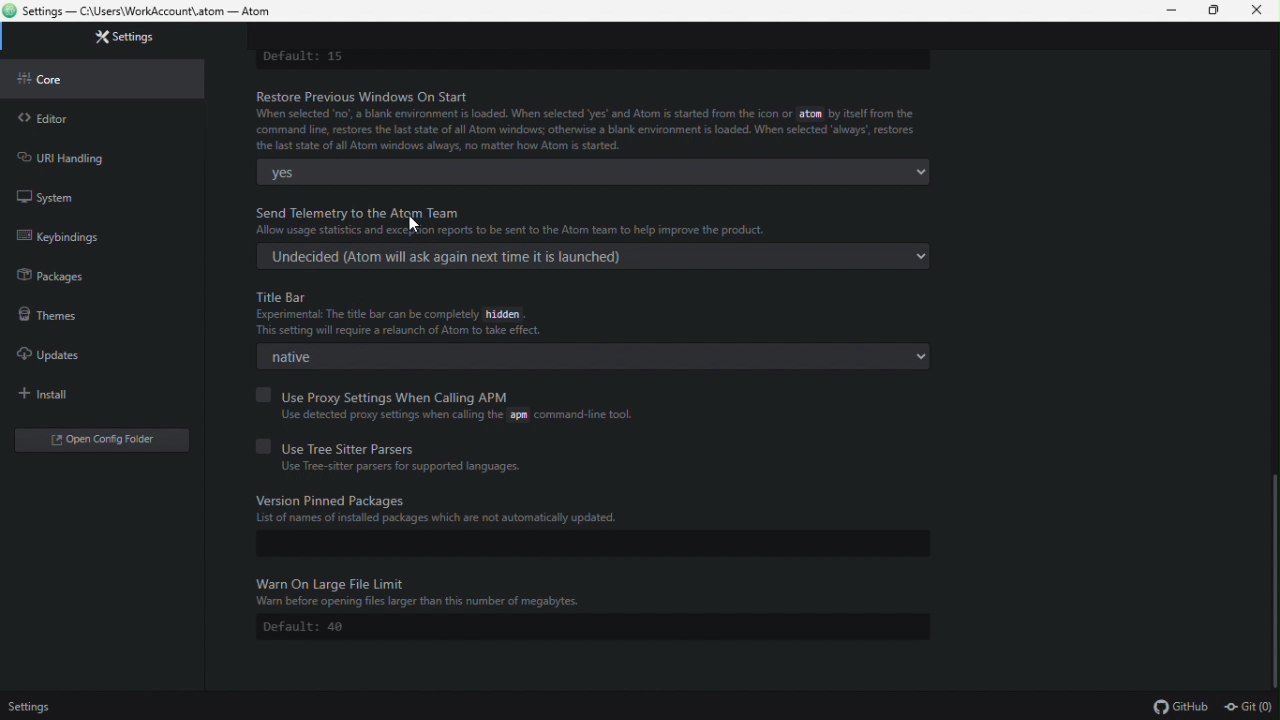 The height and width of the screenshot is (720, 1280). I want to click on default:15, so click(336, 57).